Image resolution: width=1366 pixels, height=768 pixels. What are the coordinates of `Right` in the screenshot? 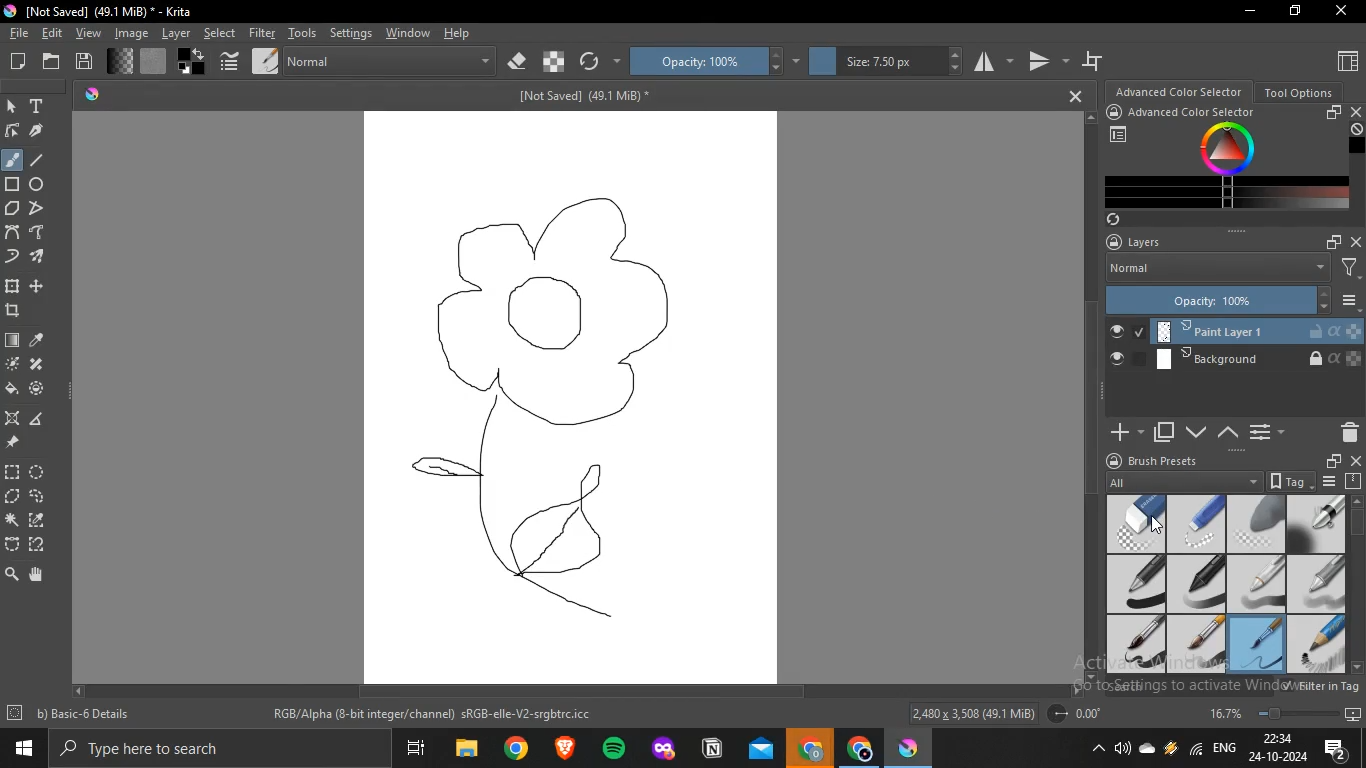 It's located at (1075, 690).